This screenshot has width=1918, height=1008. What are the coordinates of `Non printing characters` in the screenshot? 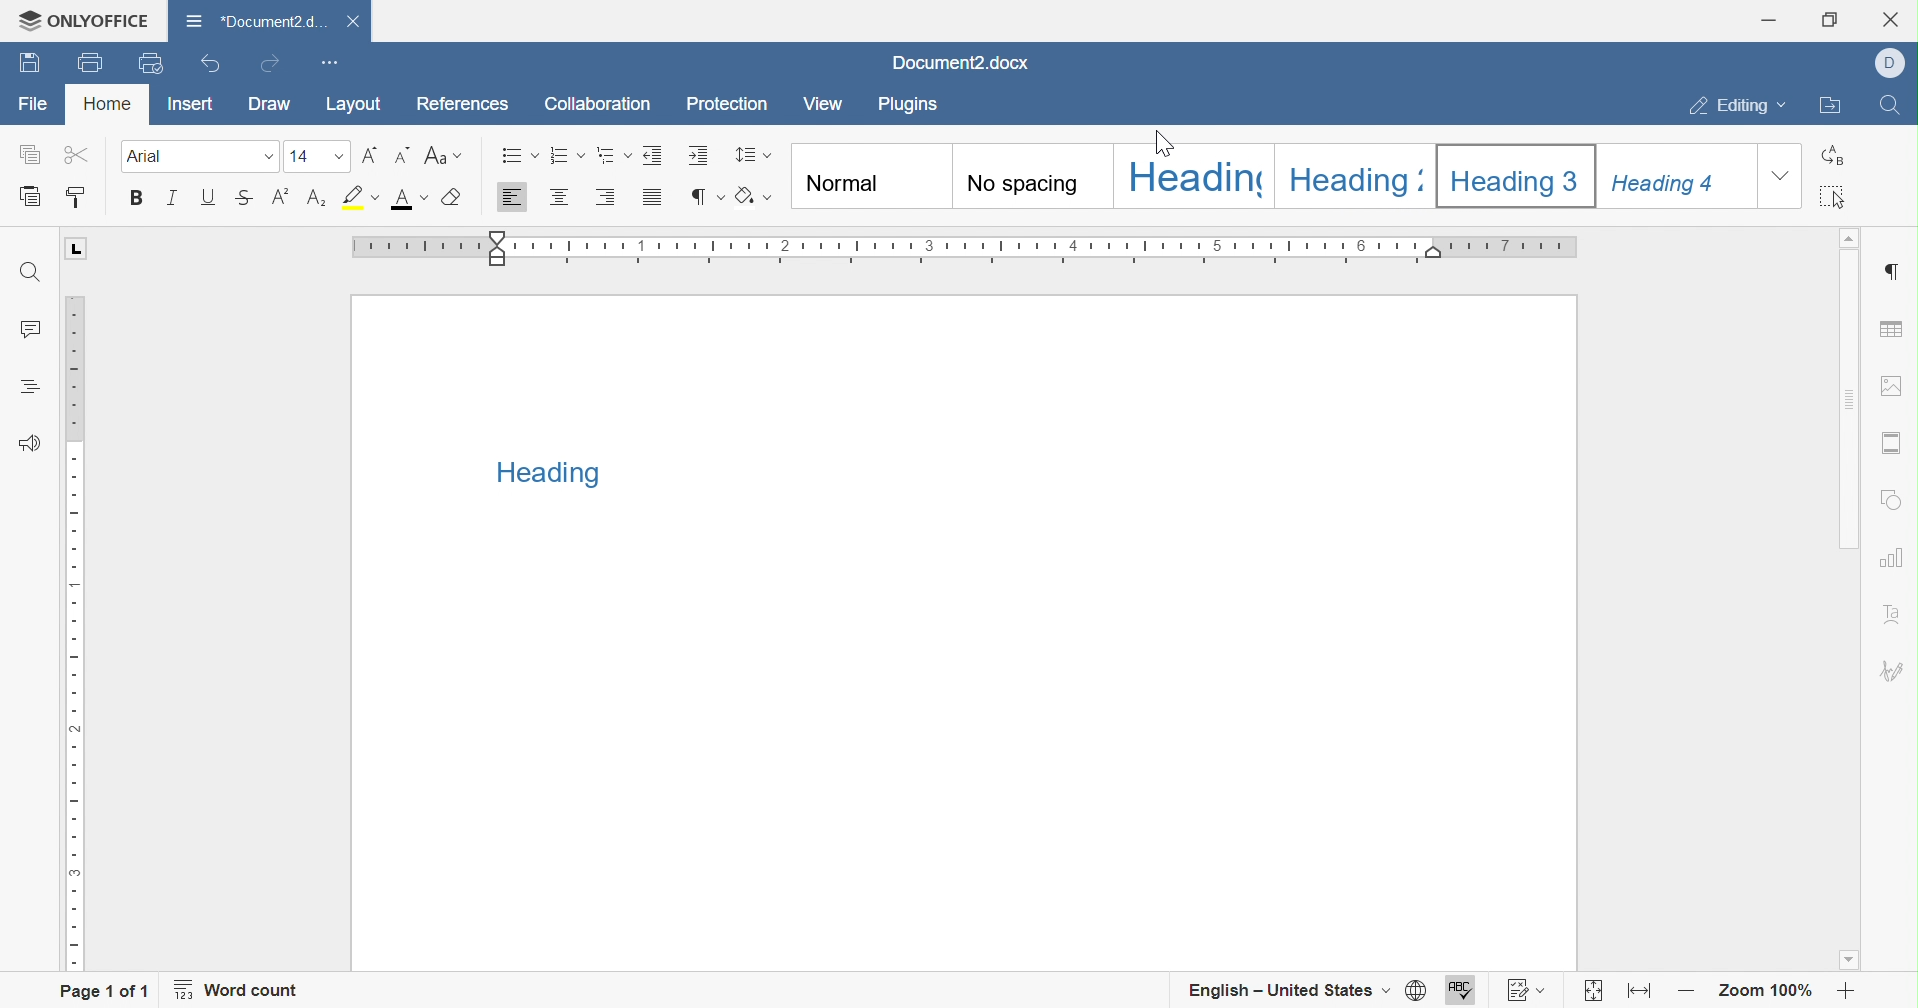 It's located at (709, 197).